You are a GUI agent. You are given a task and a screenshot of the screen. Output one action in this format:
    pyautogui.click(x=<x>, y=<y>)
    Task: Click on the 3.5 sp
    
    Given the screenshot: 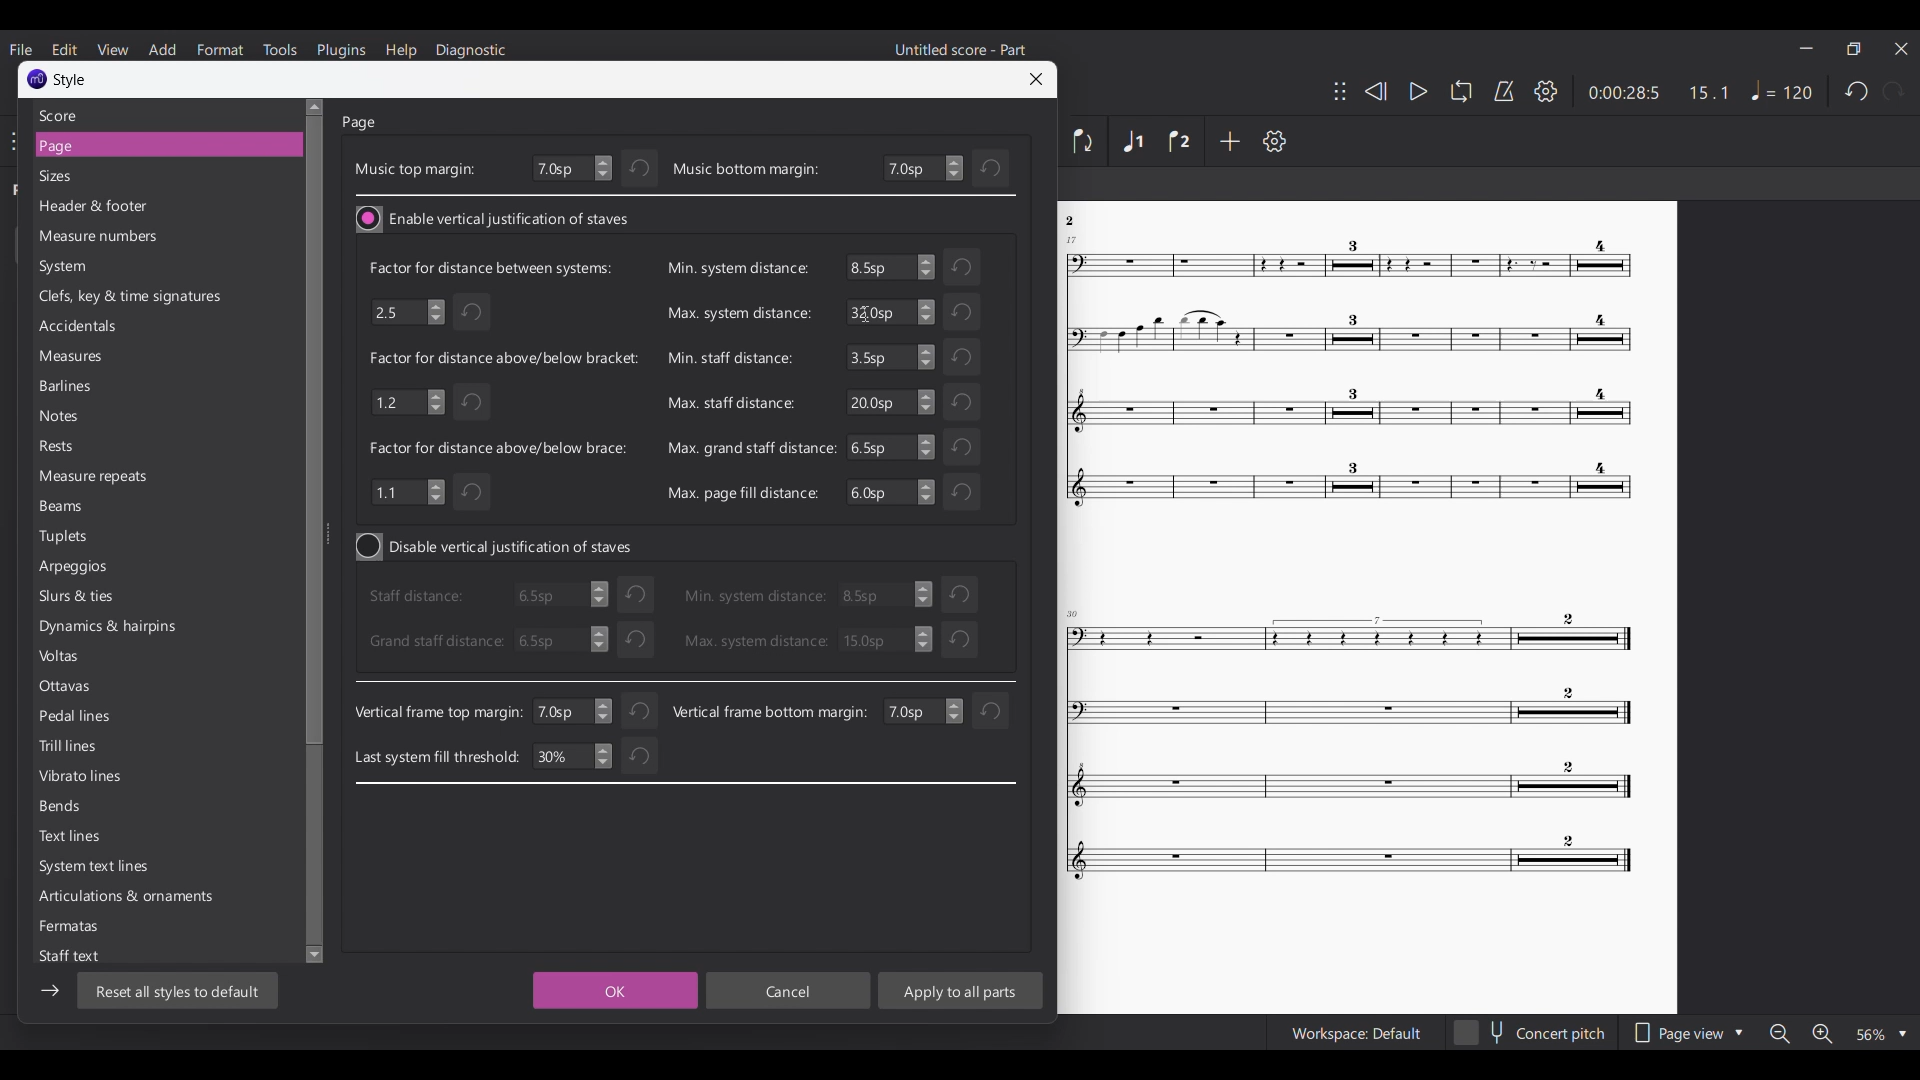 What is the action you would take?
    pyautogui.click(x=889, y=596)
    